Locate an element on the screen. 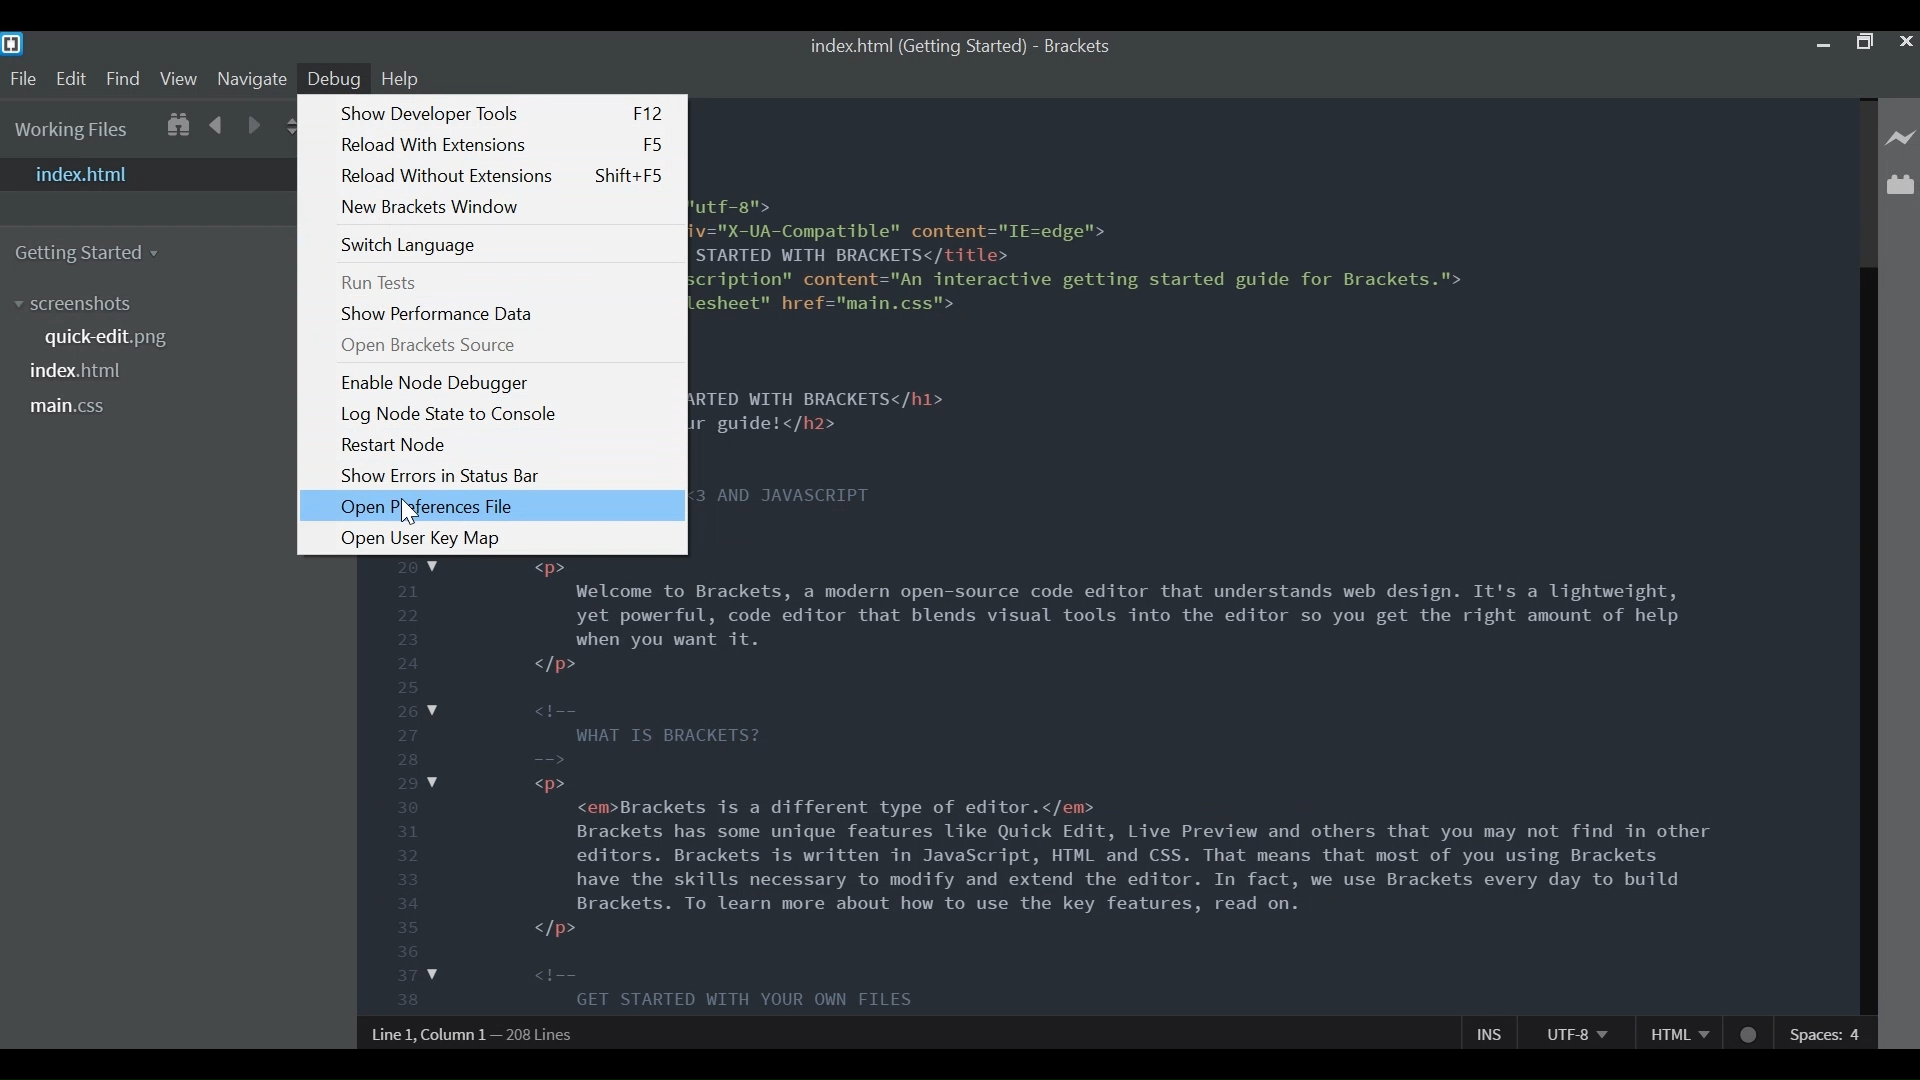 The height and width of the screenshot is (1080, 1920). UTF-8 is located at coordinates (1573, 1032).